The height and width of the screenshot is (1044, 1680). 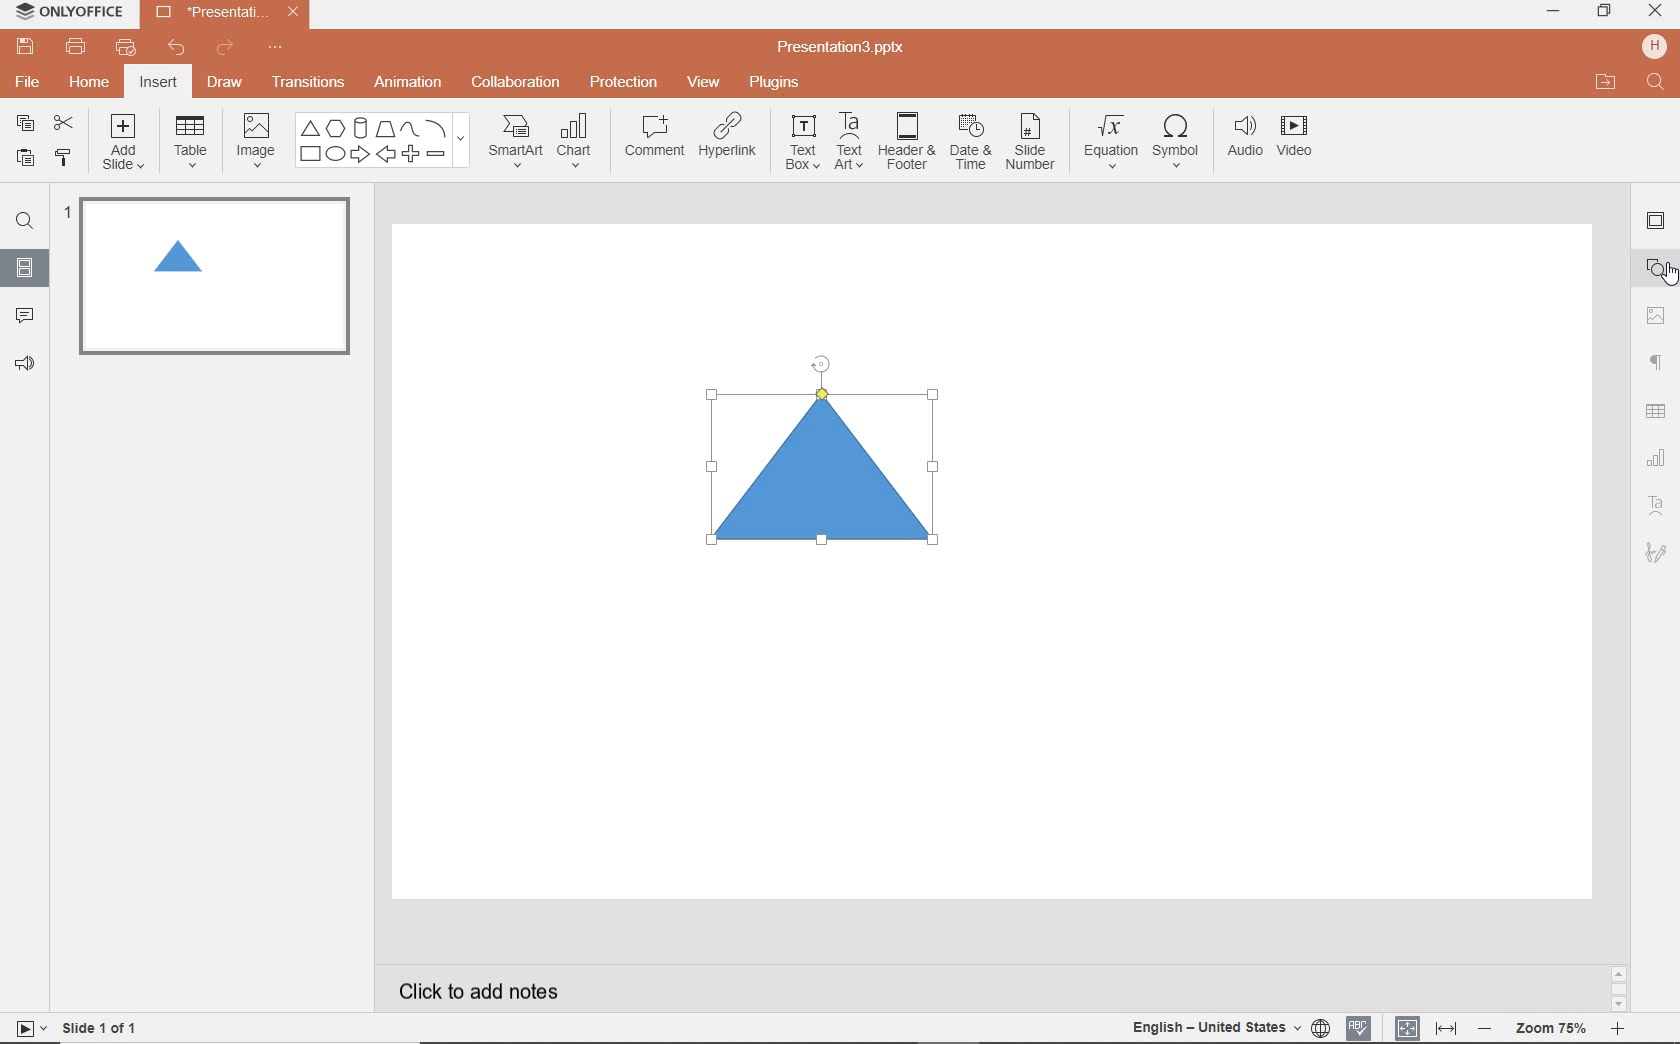 I want to click on INSERT, so click(x=157, y=84).